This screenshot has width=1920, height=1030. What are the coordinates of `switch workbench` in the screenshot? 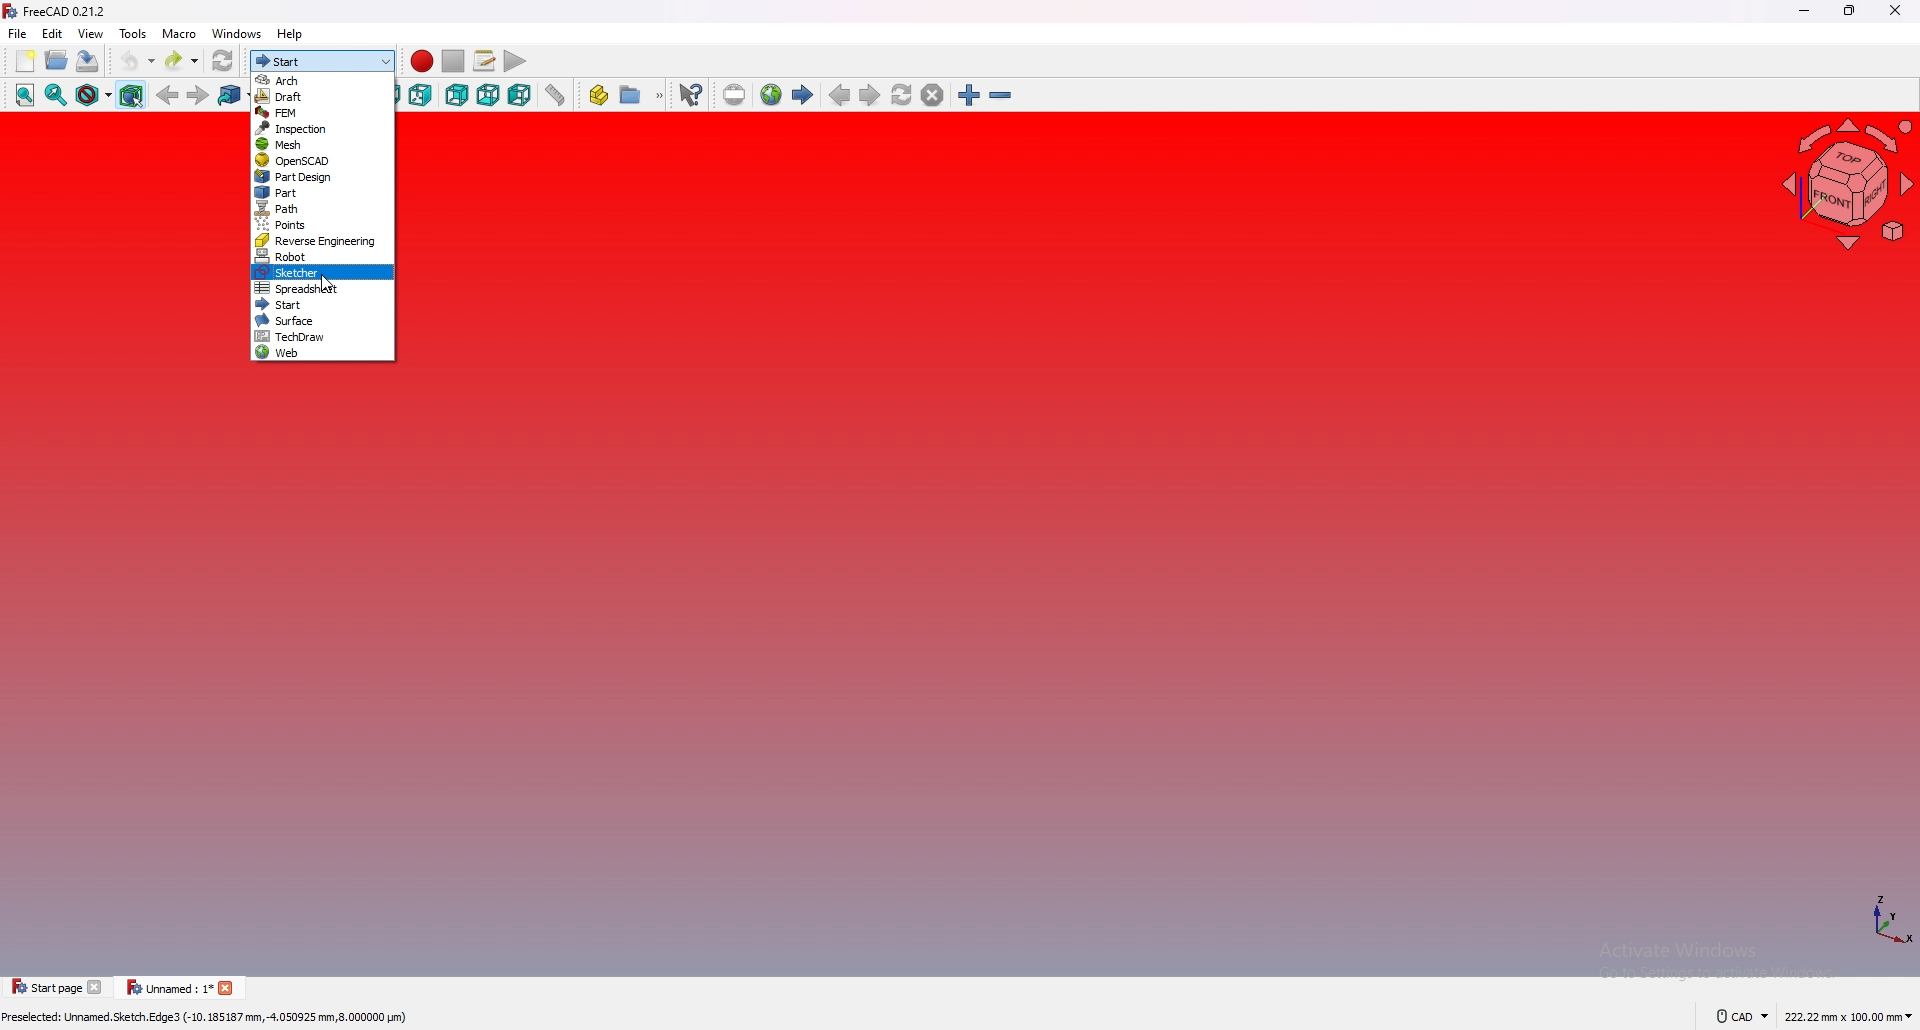 It's located at (324, 60).